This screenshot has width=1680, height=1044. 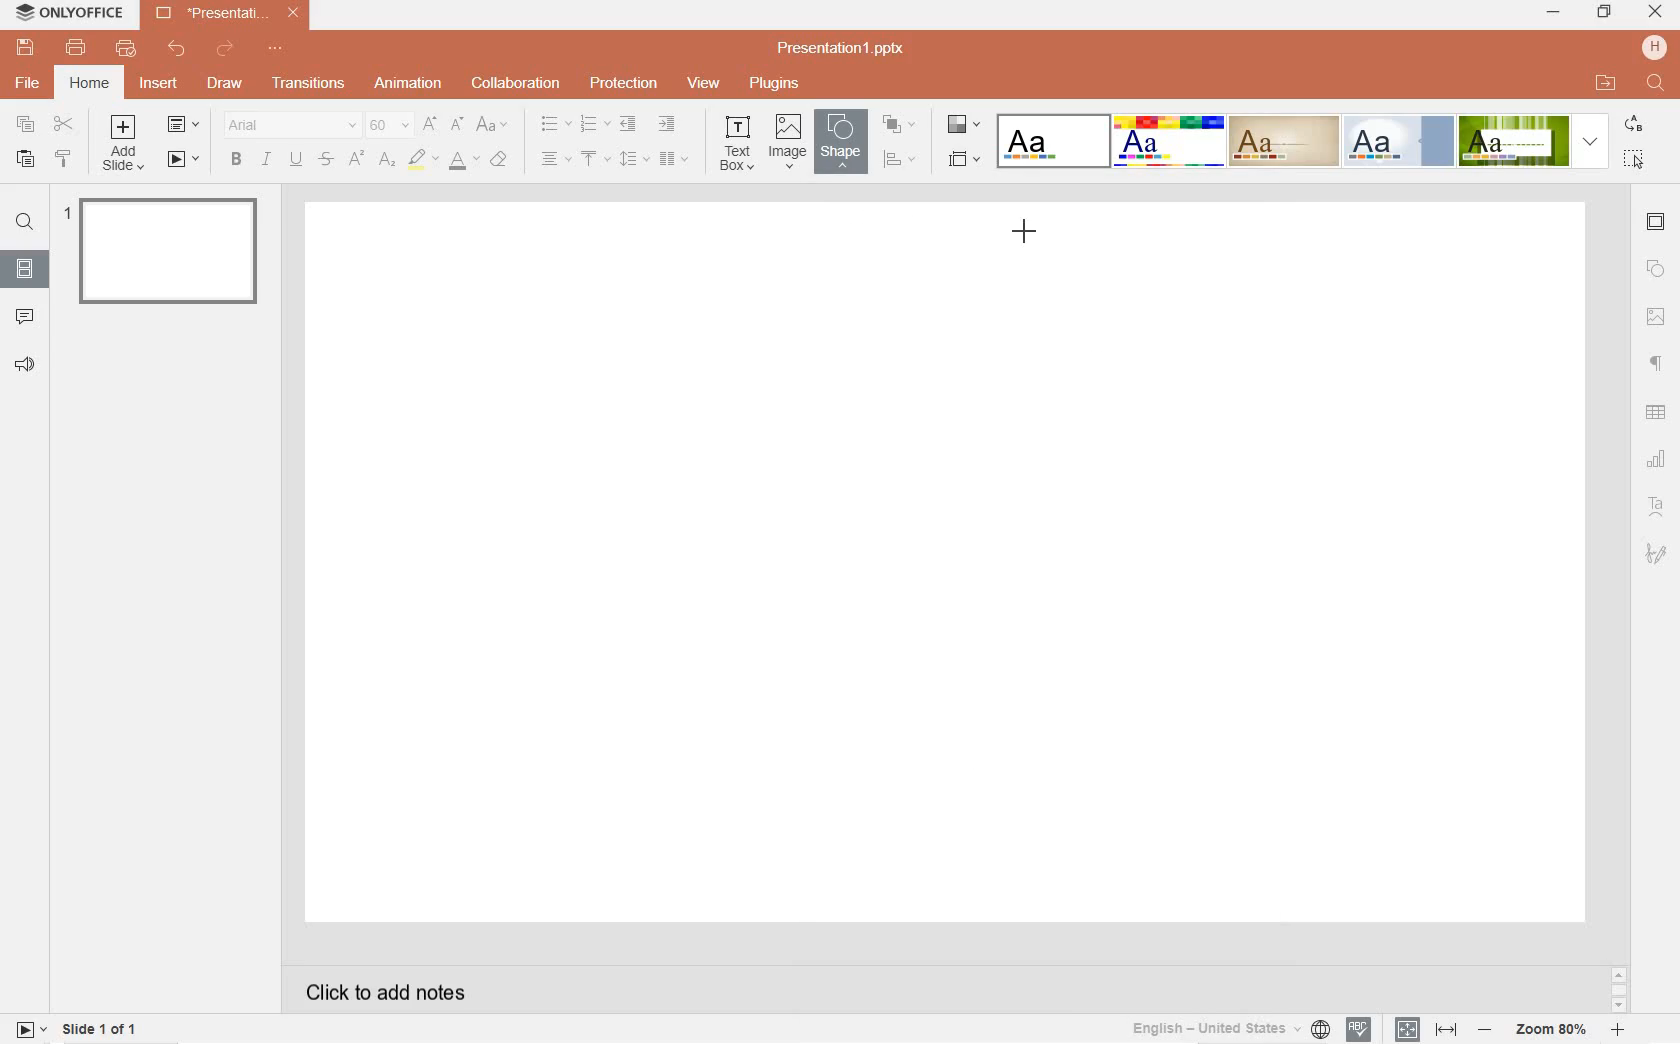 What do you see at coordinates (102, 1032) in the screenshot?
I see `slide 1 of 1` at bounding box center [102, 1032].